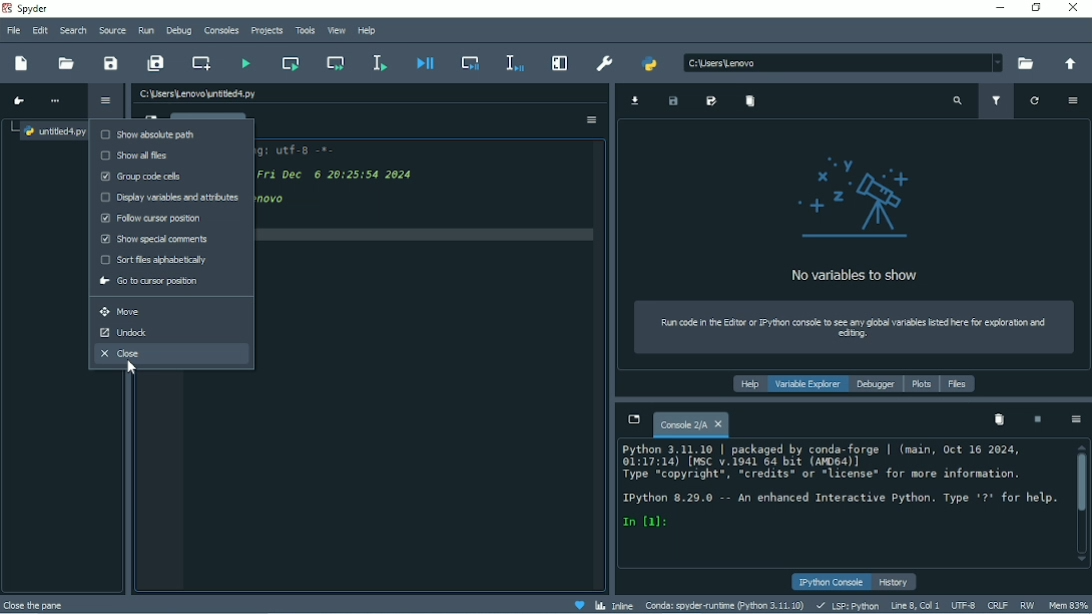 The width and height of the screenshot is (1092, 614). I want to click on Show absolute path, so click(150, 134).